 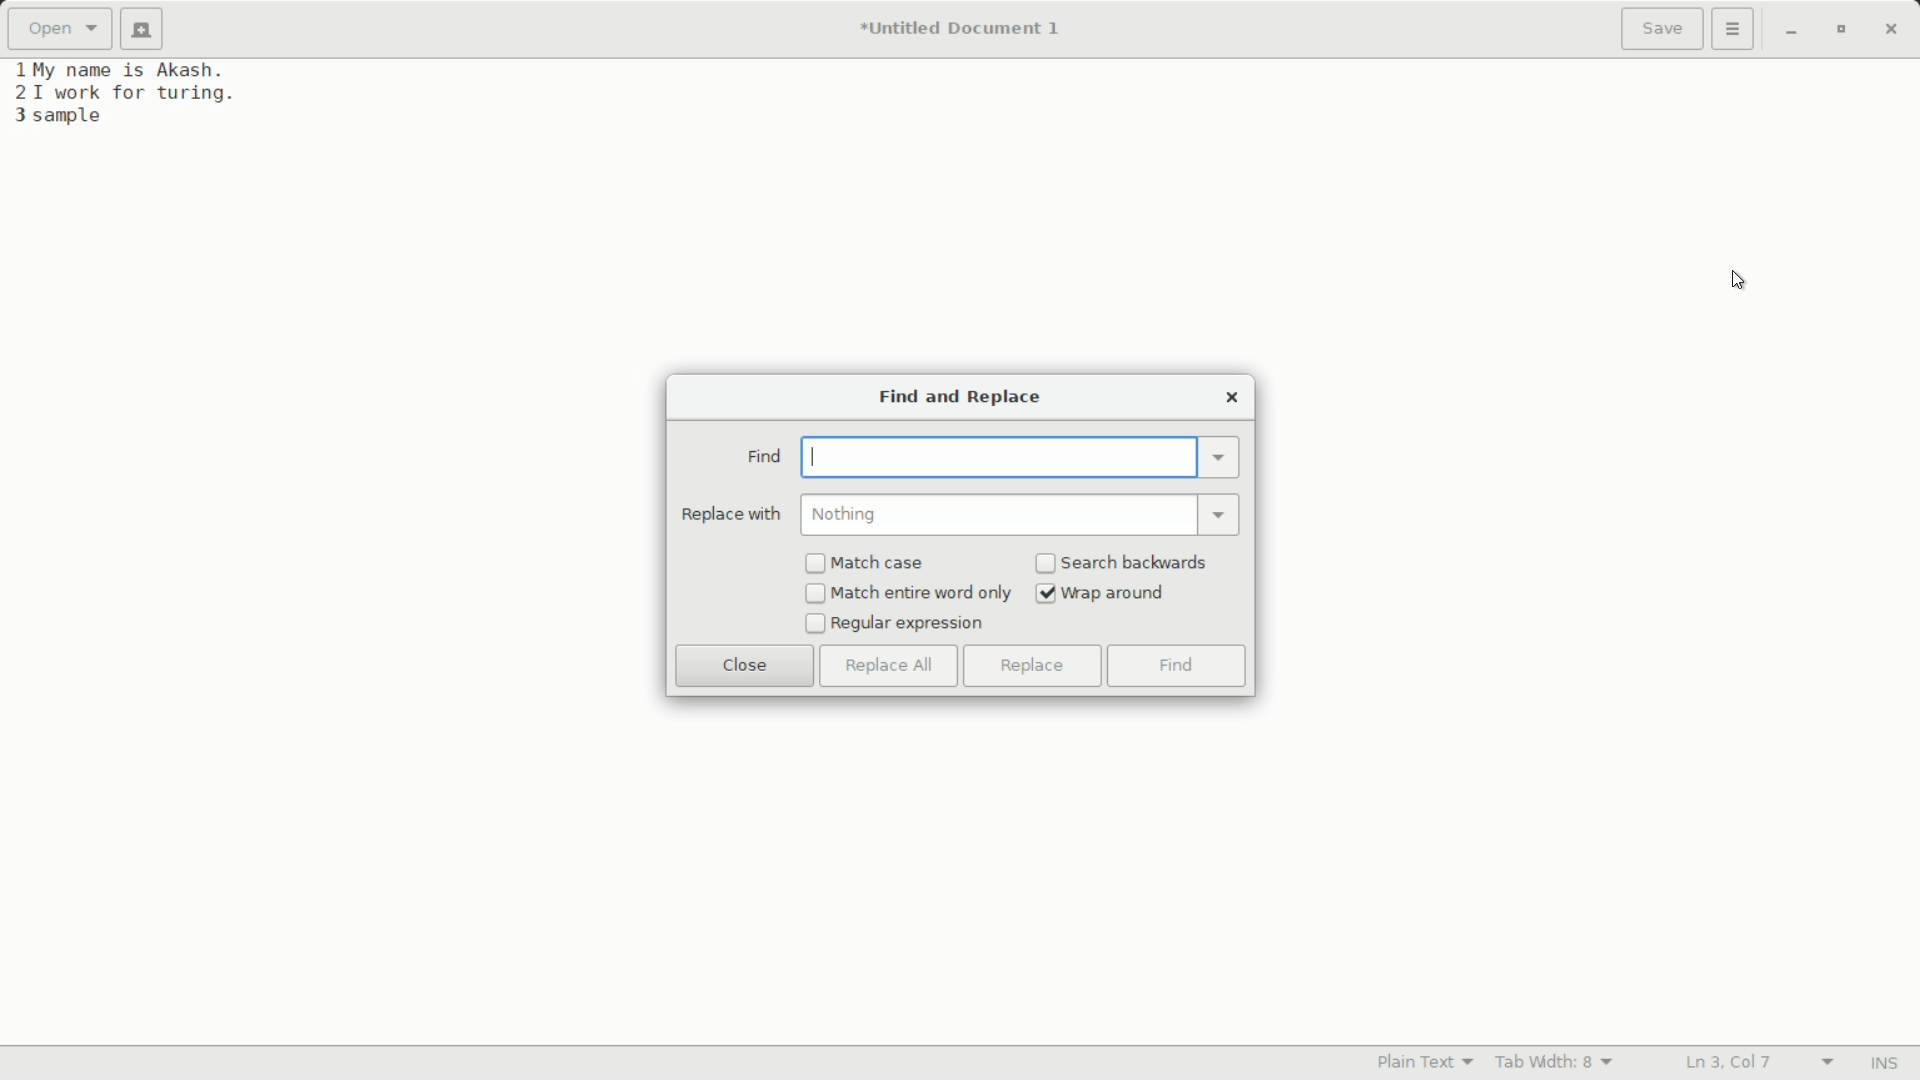 What do you see at coordinates (58, 117) in the screenshot?
I see `3 sample` at bounding box center [58, 117].